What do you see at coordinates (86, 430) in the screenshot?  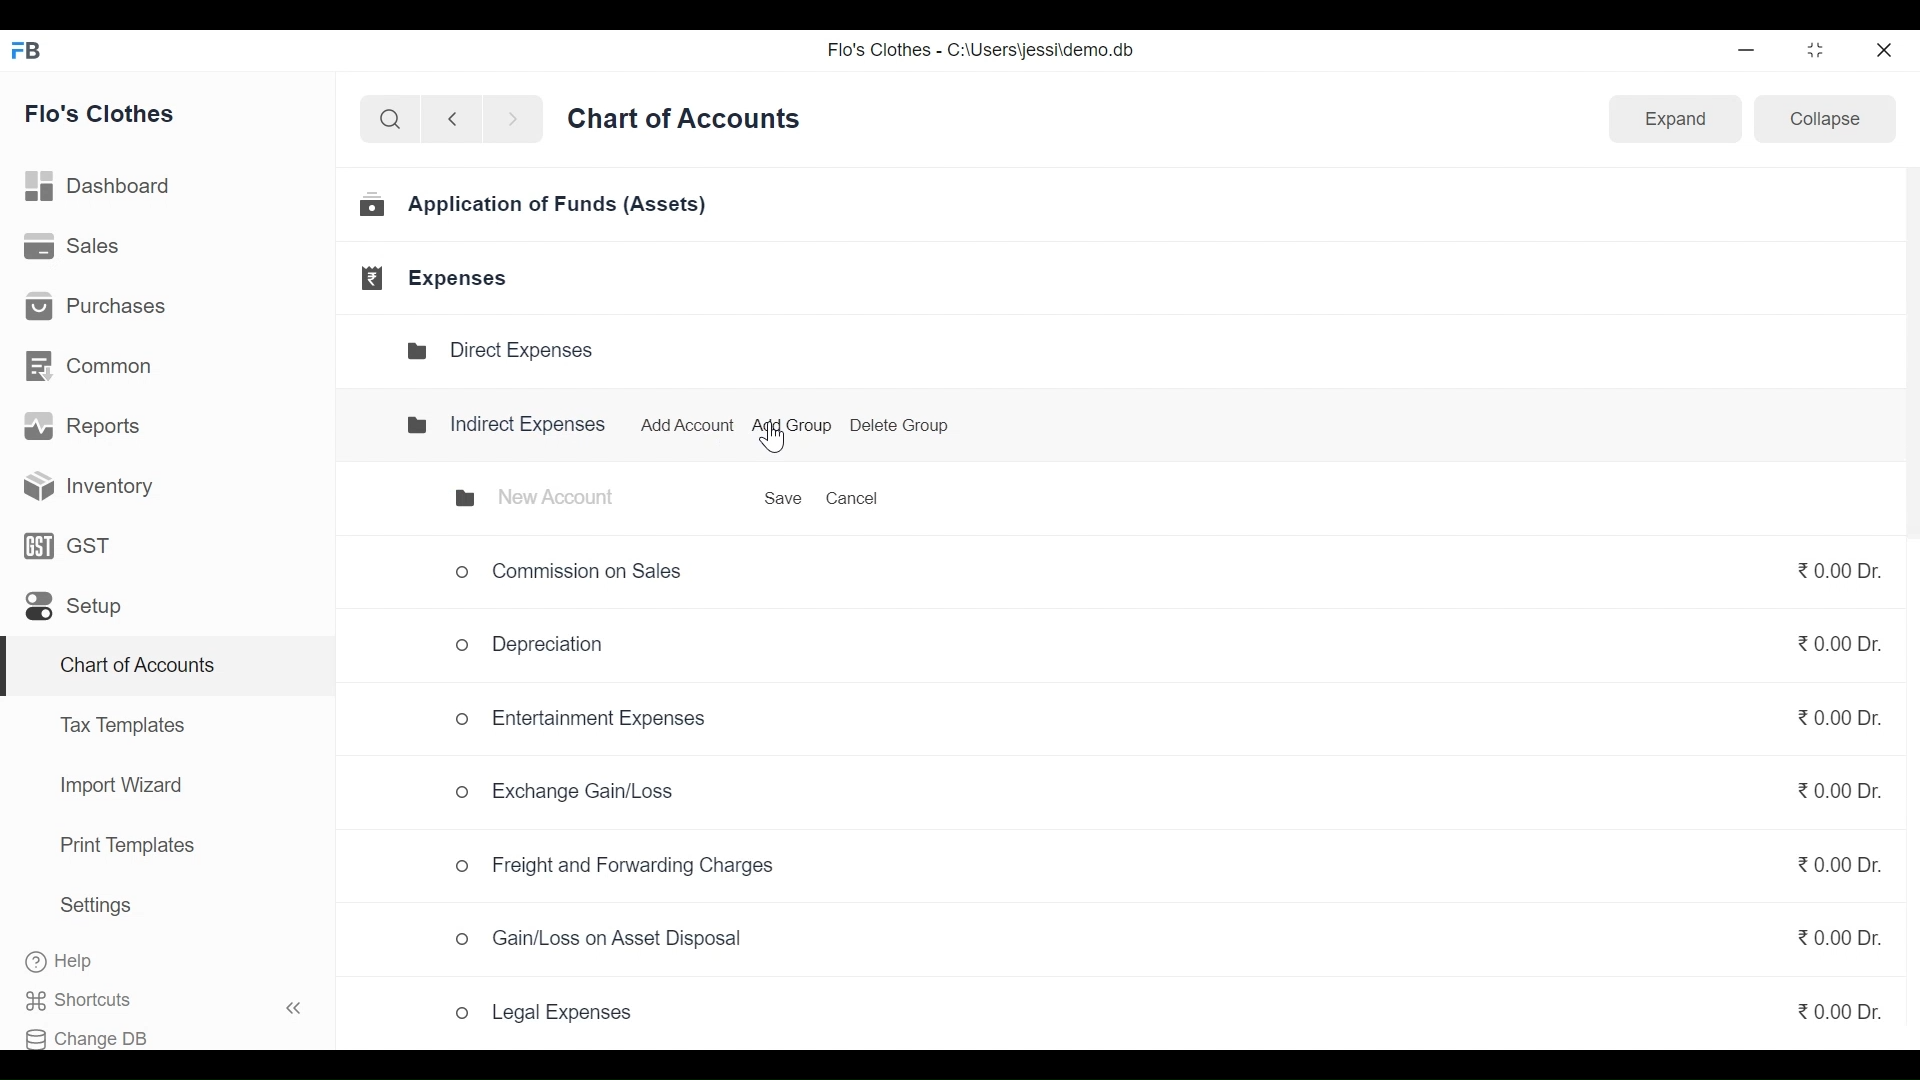 I see `Reports` at bounding box center [86, 430].